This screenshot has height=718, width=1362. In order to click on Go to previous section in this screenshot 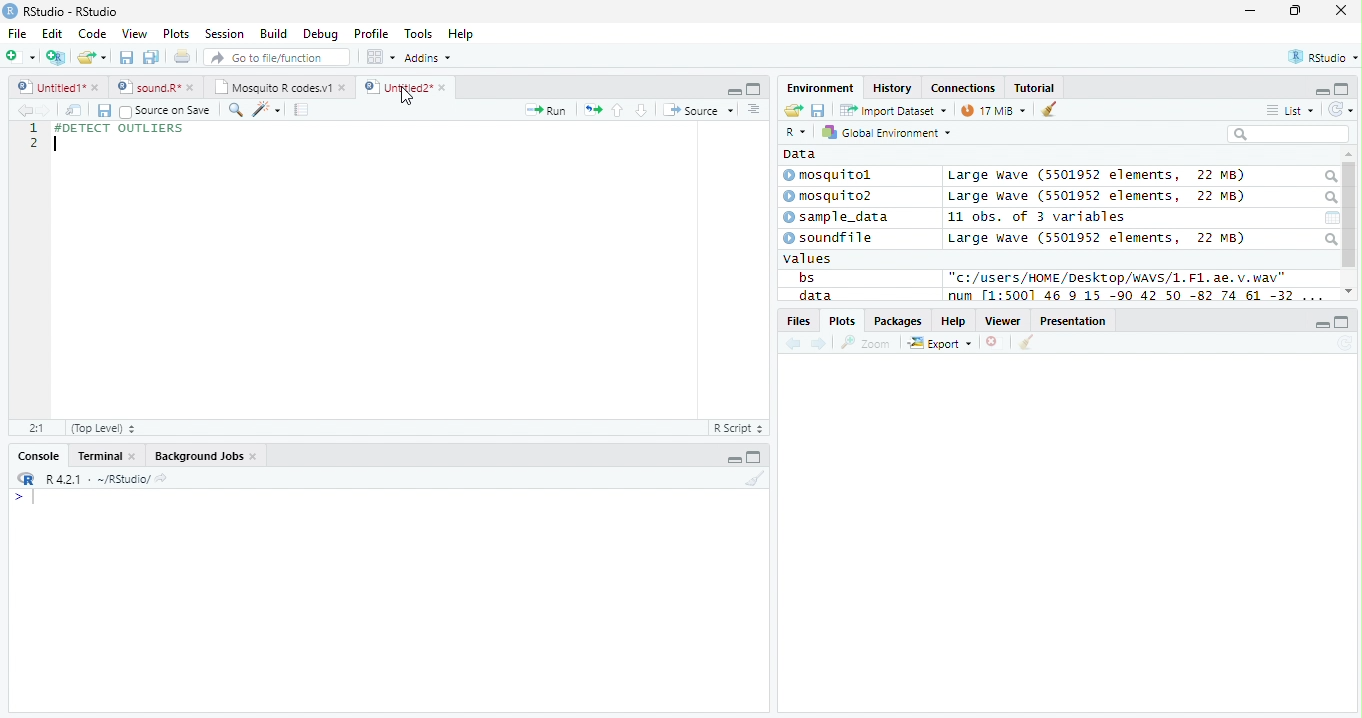, I will do `click(616, 110)`.